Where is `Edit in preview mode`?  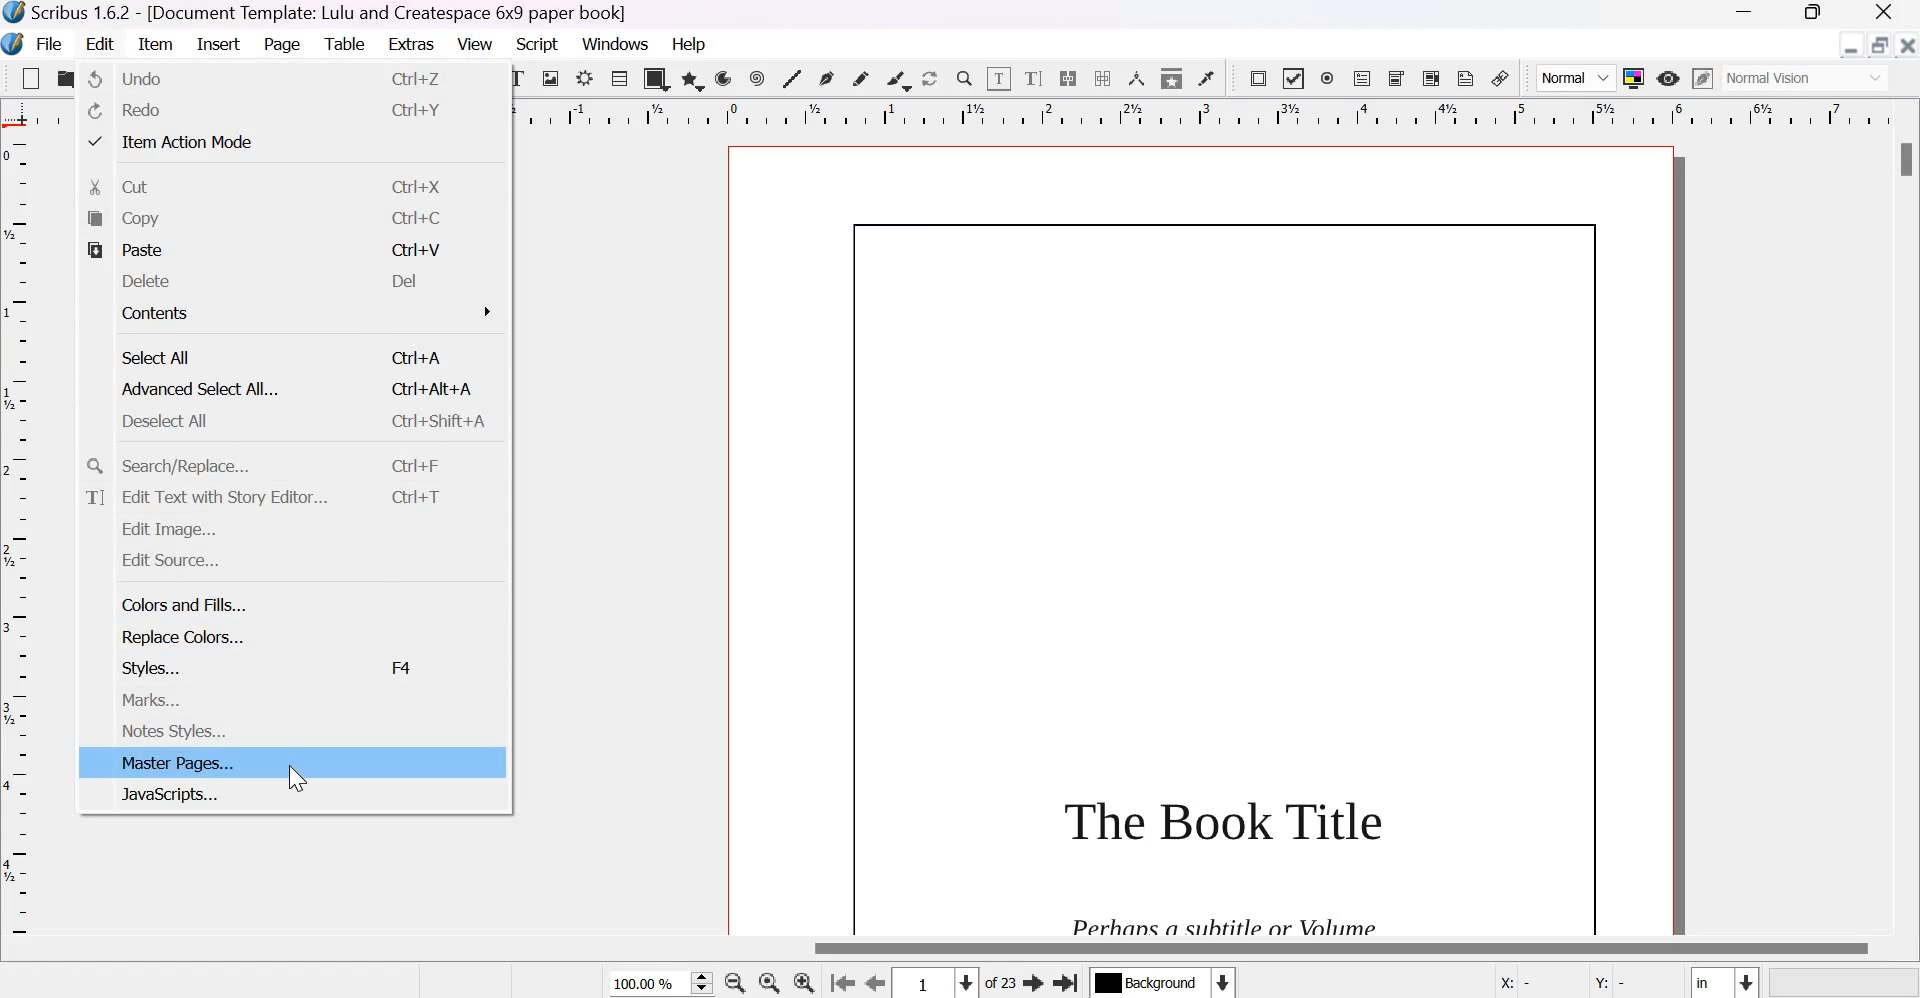 Edit in preview mode is located at coordinates (1702, 78).